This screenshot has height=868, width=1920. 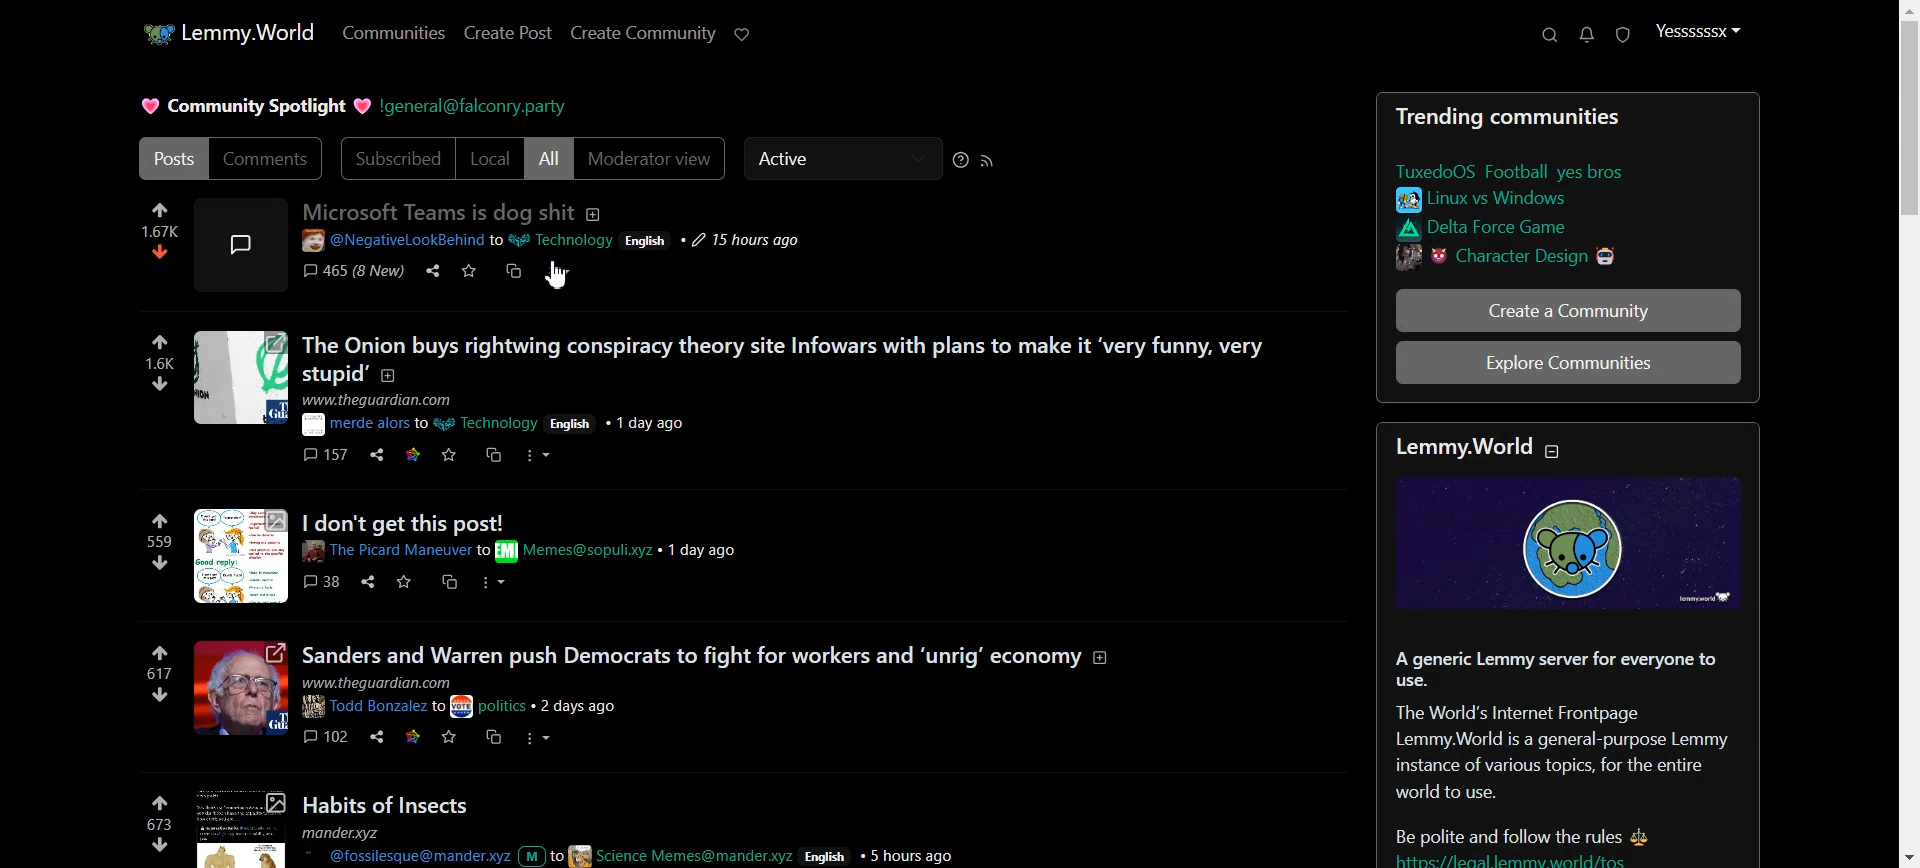 What do you see at coordinates (542, 456) in the screenshot?
I see `more` at bounding box center [542, 456].